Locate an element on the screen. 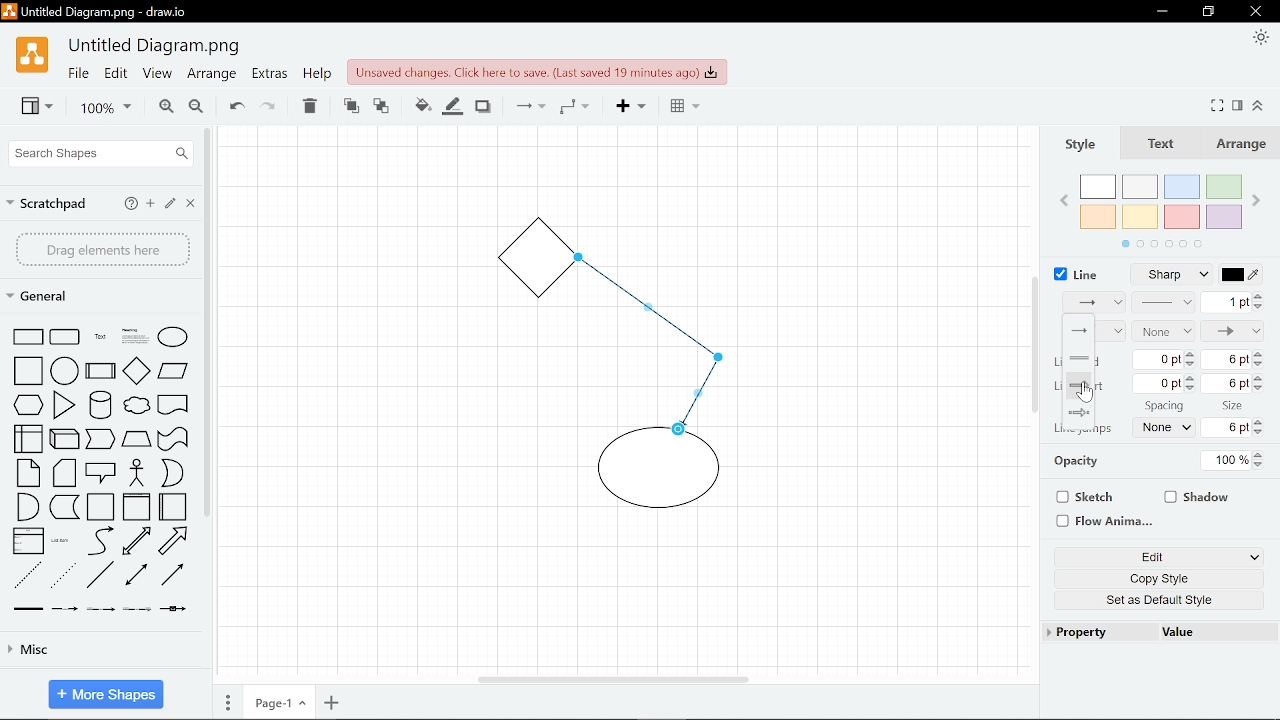 This screenshot has width=1280, height=720. Style is located at coordinates (1085, 145).